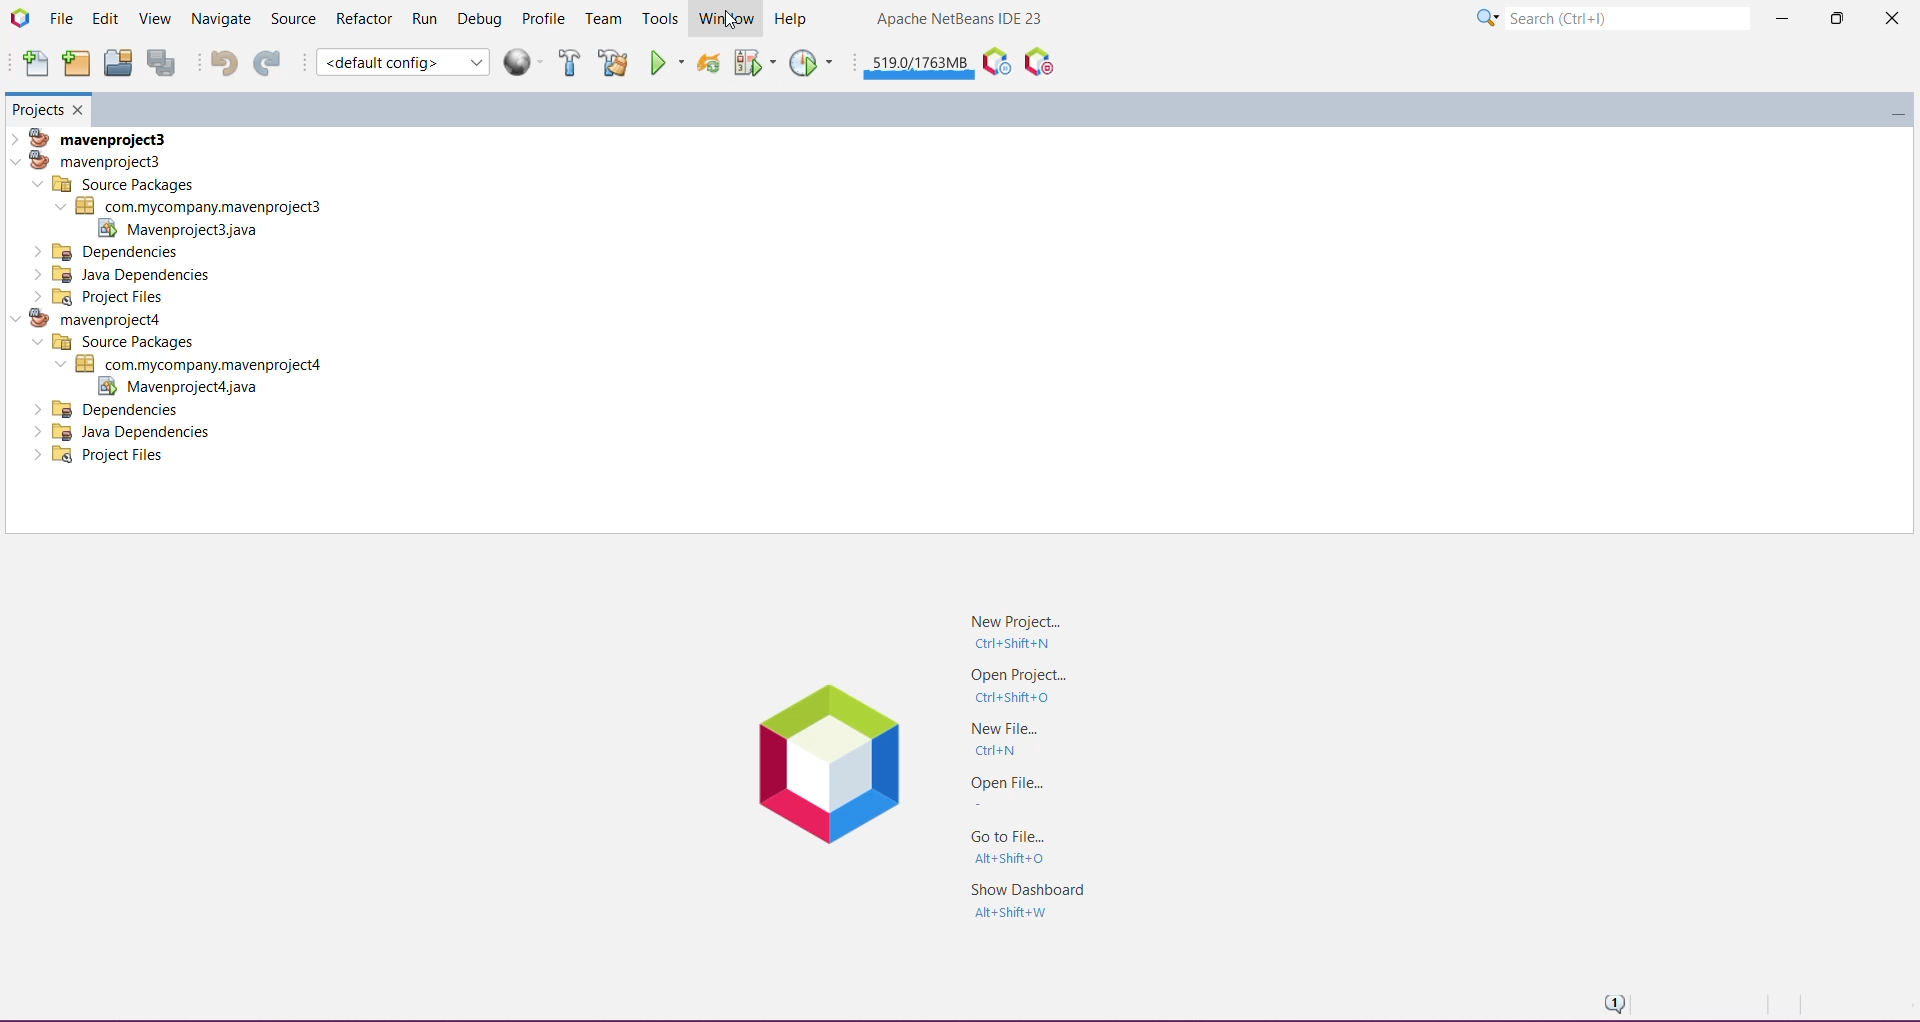 Image resolution: width=1920 pixels, height=1022 pixels. What do you see at coordinates (152, 20) in the screenshot?
I see `View` at bounding box center [152, 20].